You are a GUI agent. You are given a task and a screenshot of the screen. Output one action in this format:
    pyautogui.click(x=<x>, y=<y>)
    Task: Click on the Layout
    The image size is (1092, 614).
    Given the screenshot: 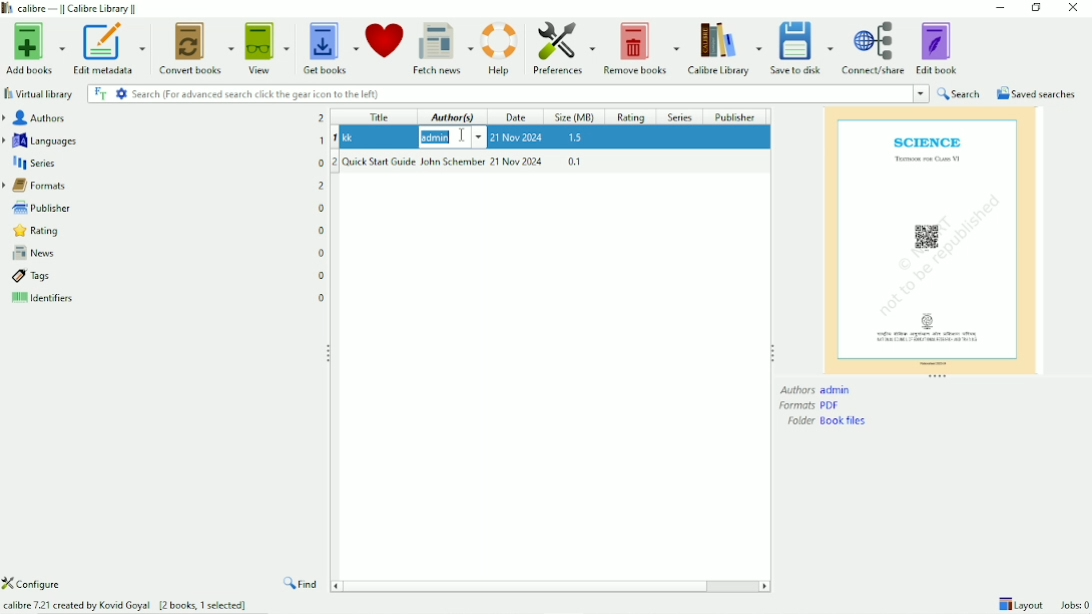 What is the action you would take?
    pyautogui.click(x=1020, y=604)
    